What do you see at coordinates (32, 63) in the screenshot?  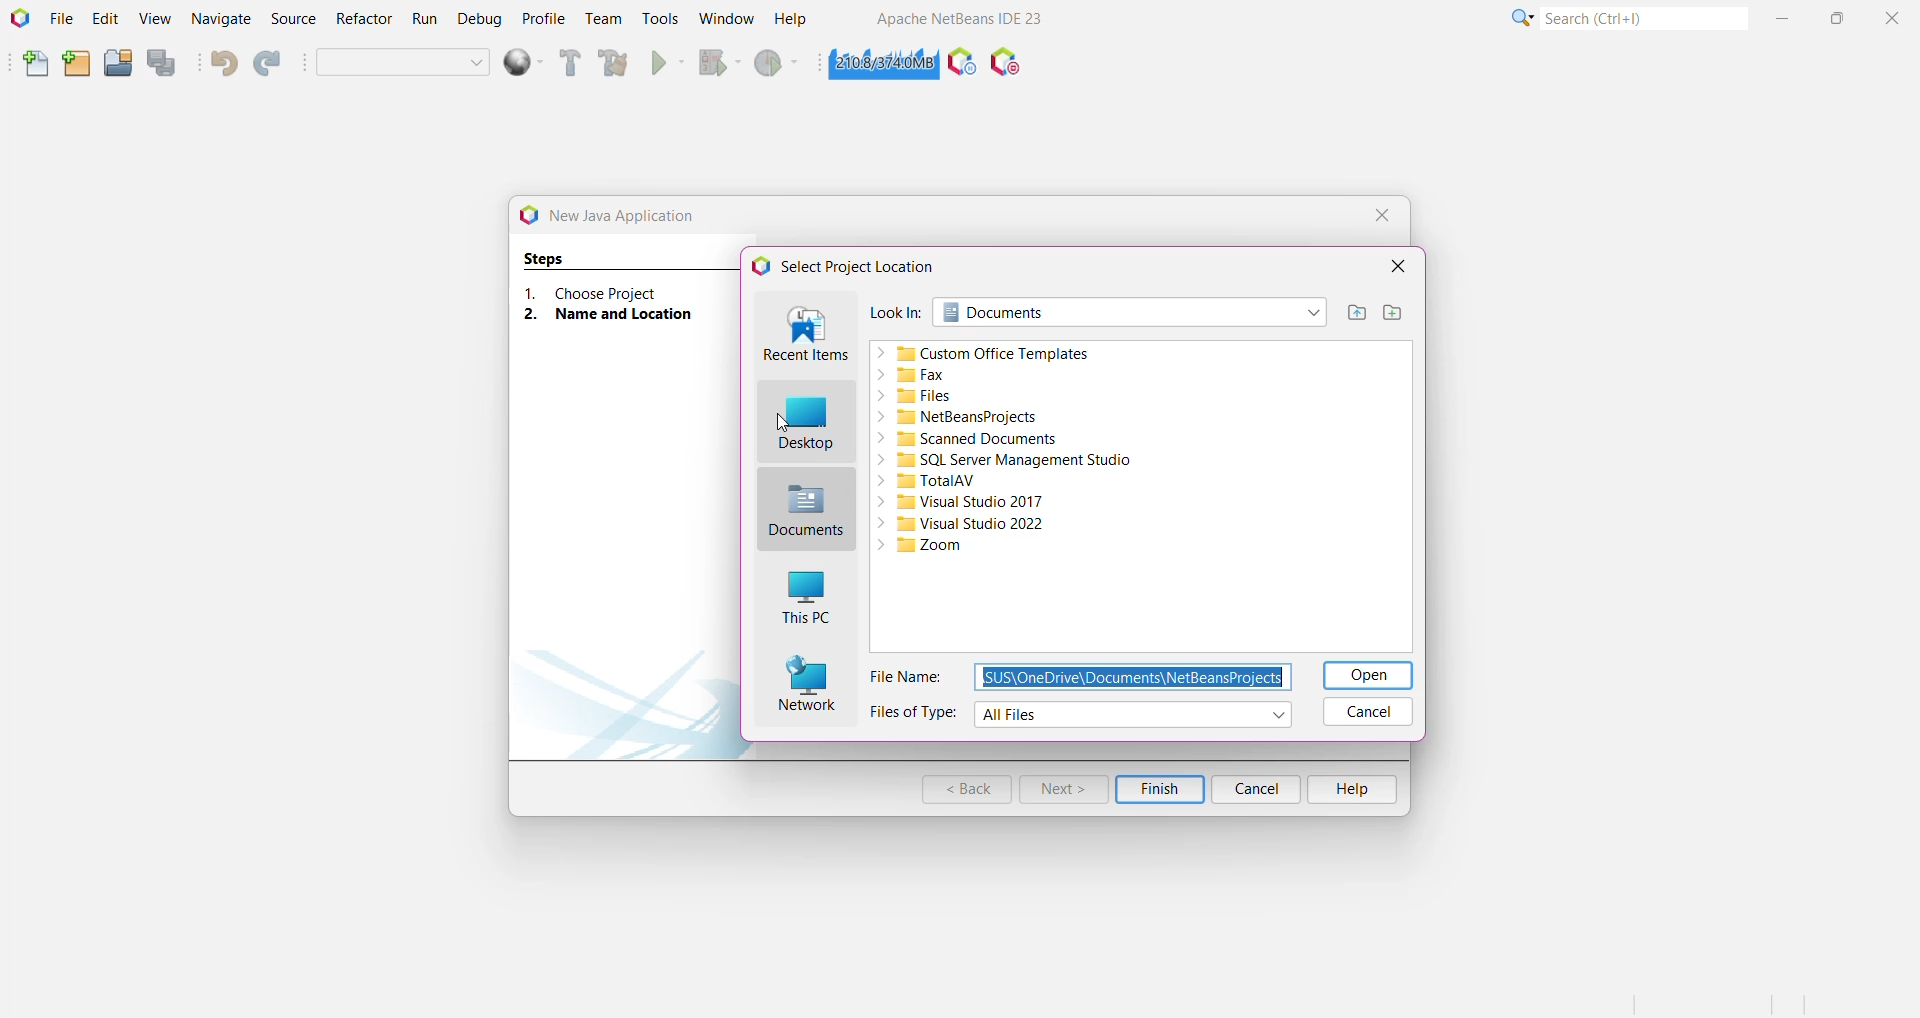 I see `New File` at bounding box center [32, 63].